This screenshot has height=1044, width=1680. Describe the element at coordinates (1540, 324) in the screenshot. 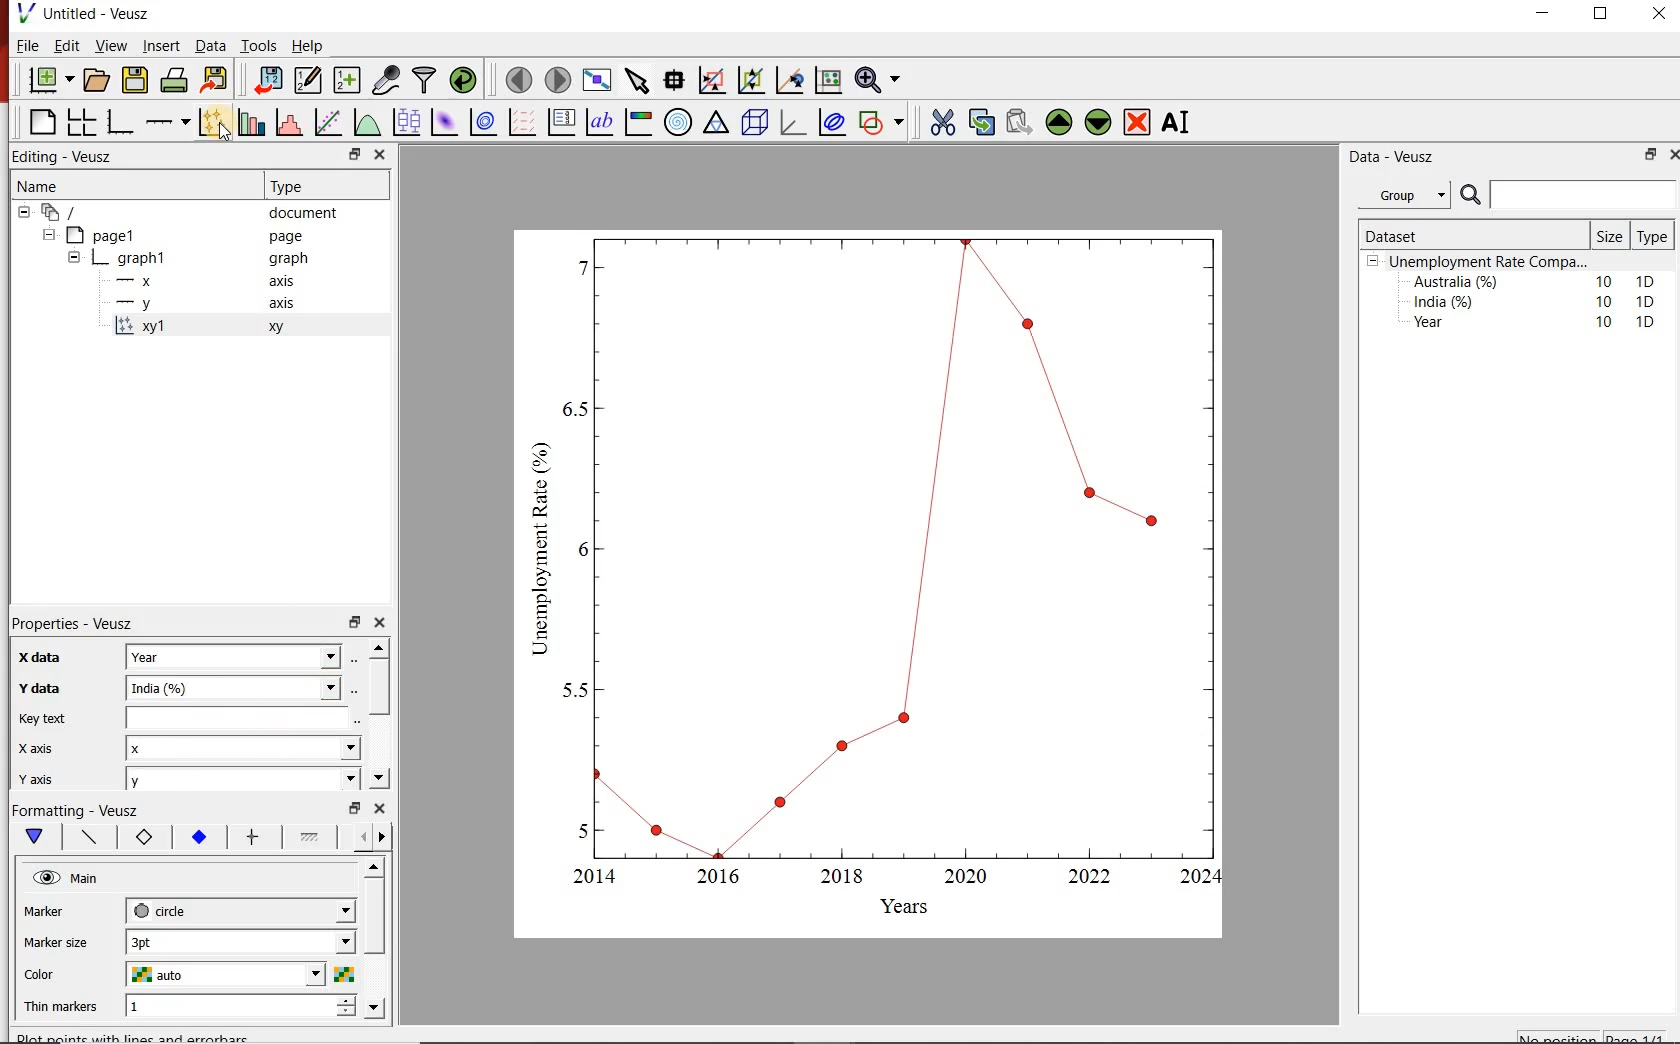

I see `Year 10 1D` at that location.